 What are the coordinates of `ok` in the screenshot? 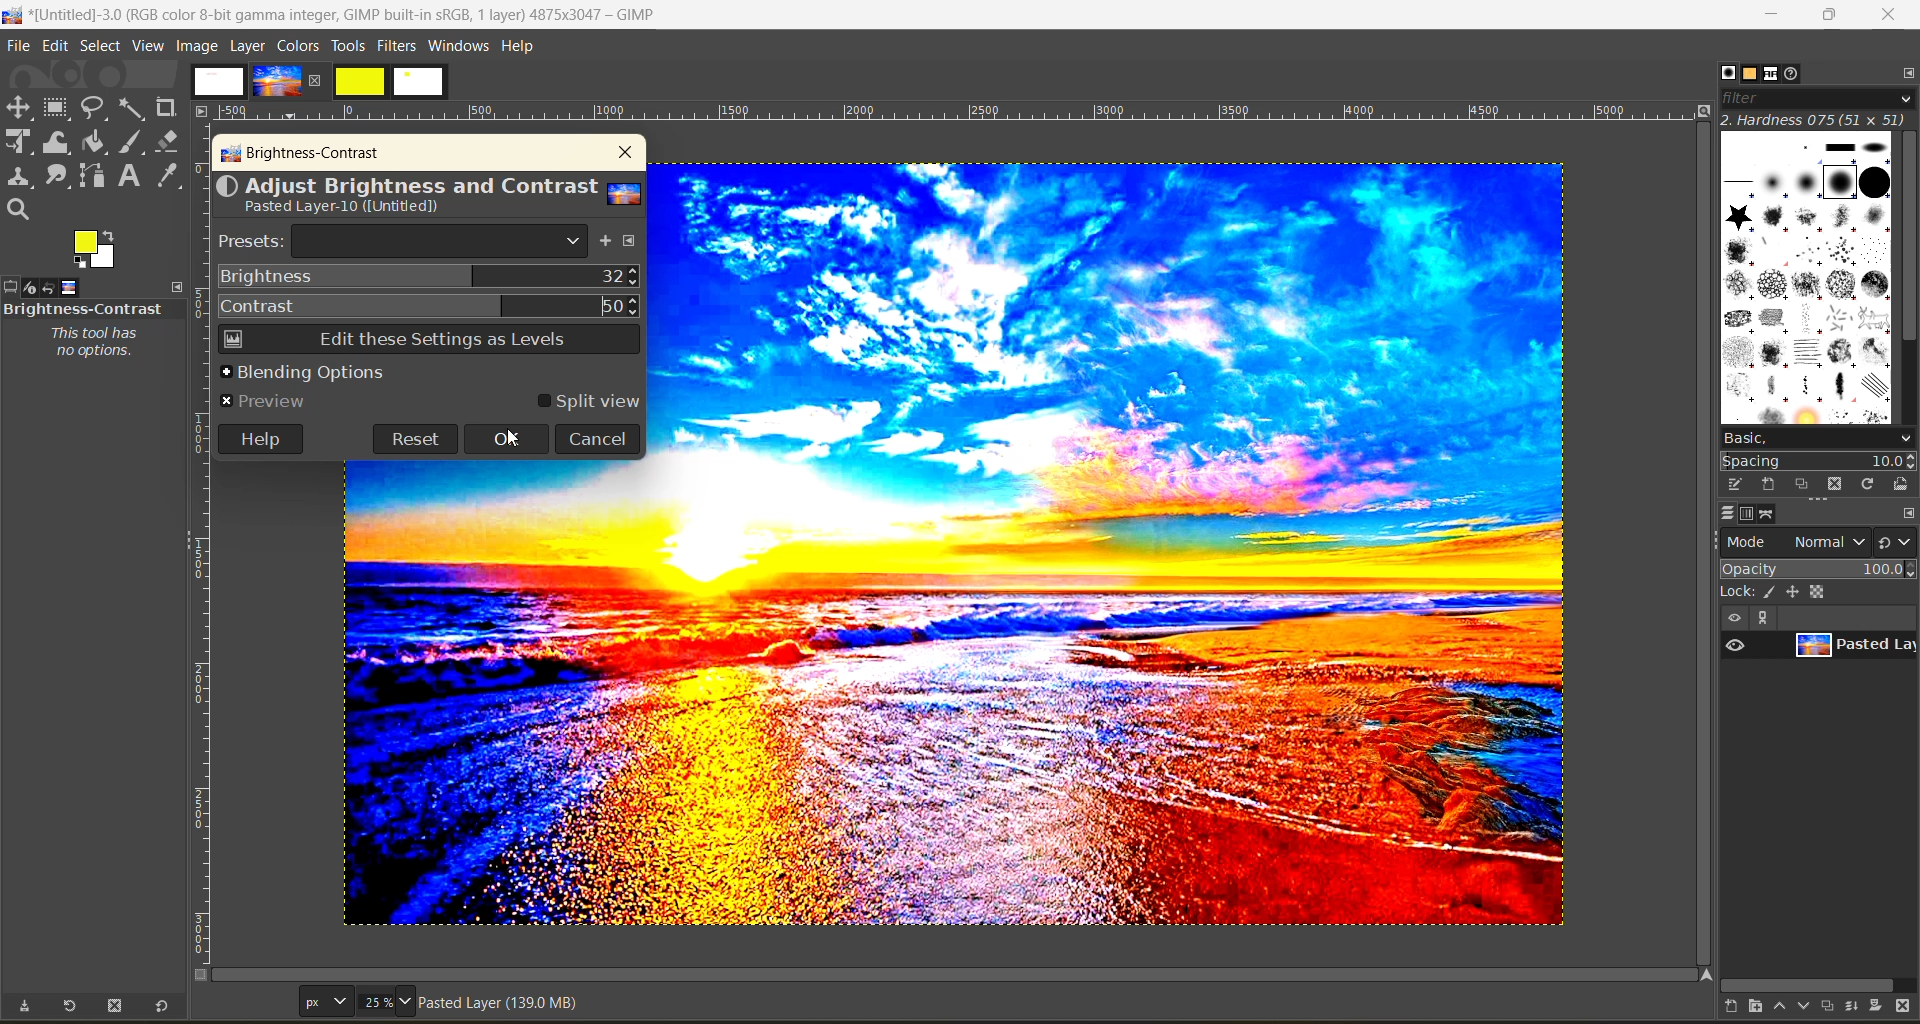 It's located at (507, 440).